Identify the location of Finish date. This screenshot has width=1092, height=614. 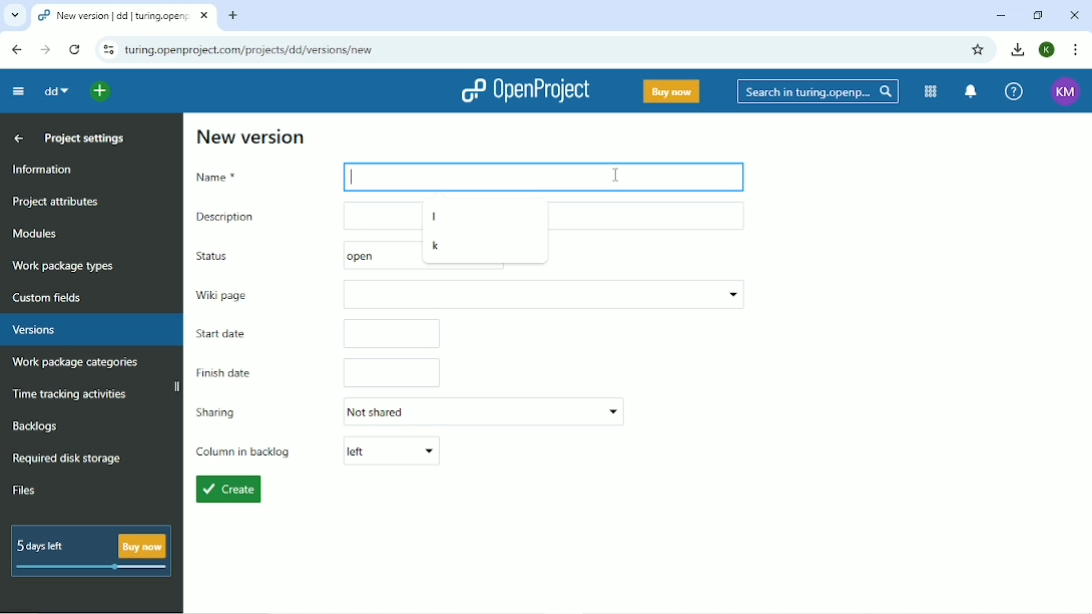
(317, 373).